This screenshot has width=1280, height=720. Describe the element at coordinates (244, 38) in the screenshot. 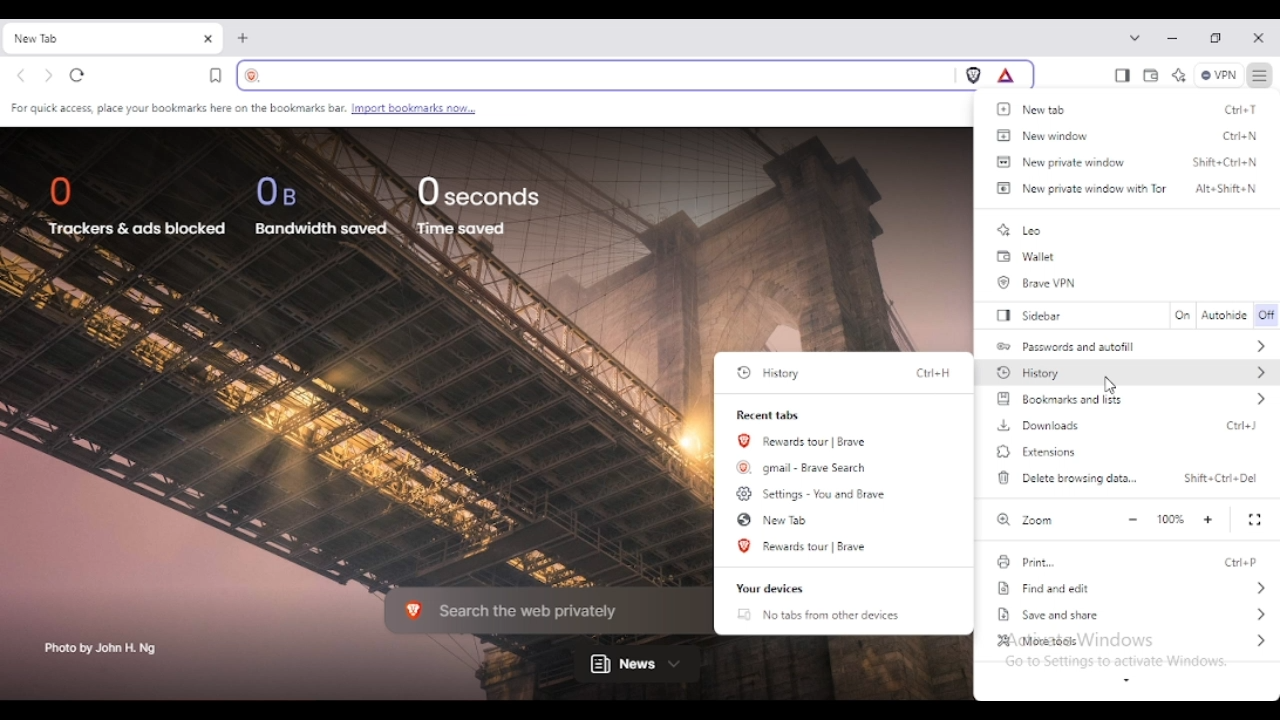

I see `new tab` at that location.